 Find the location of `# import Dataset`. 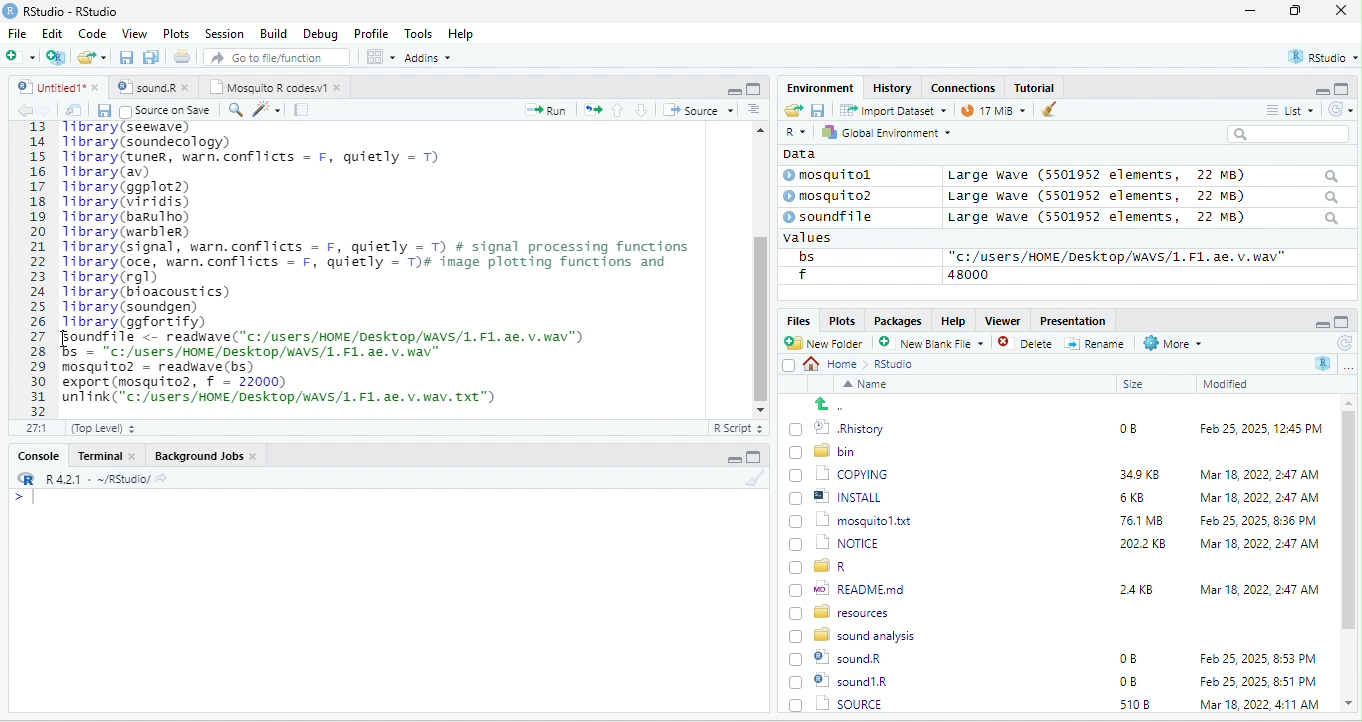

# import Dataset is located at coordinates (891, 109).